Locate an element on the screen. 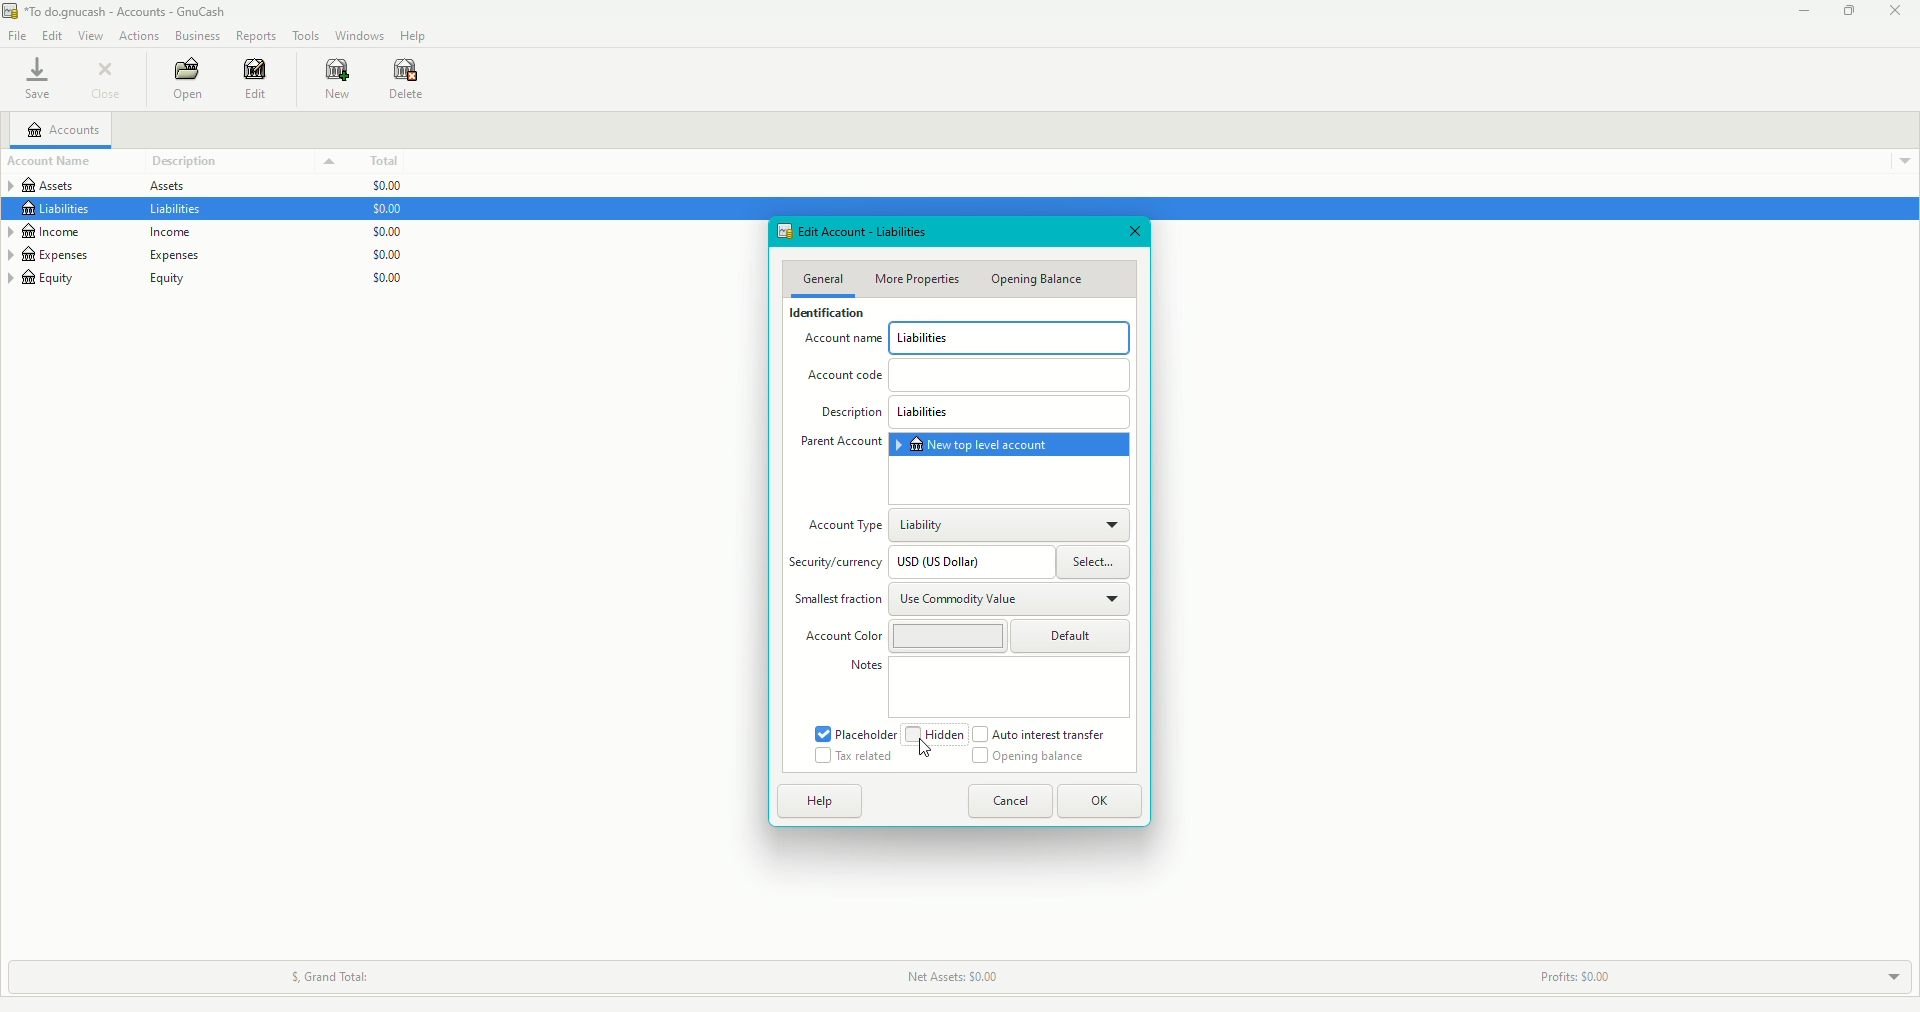 The image size is (1920, 1012). Liabilities is located at coordinates (118, 212).